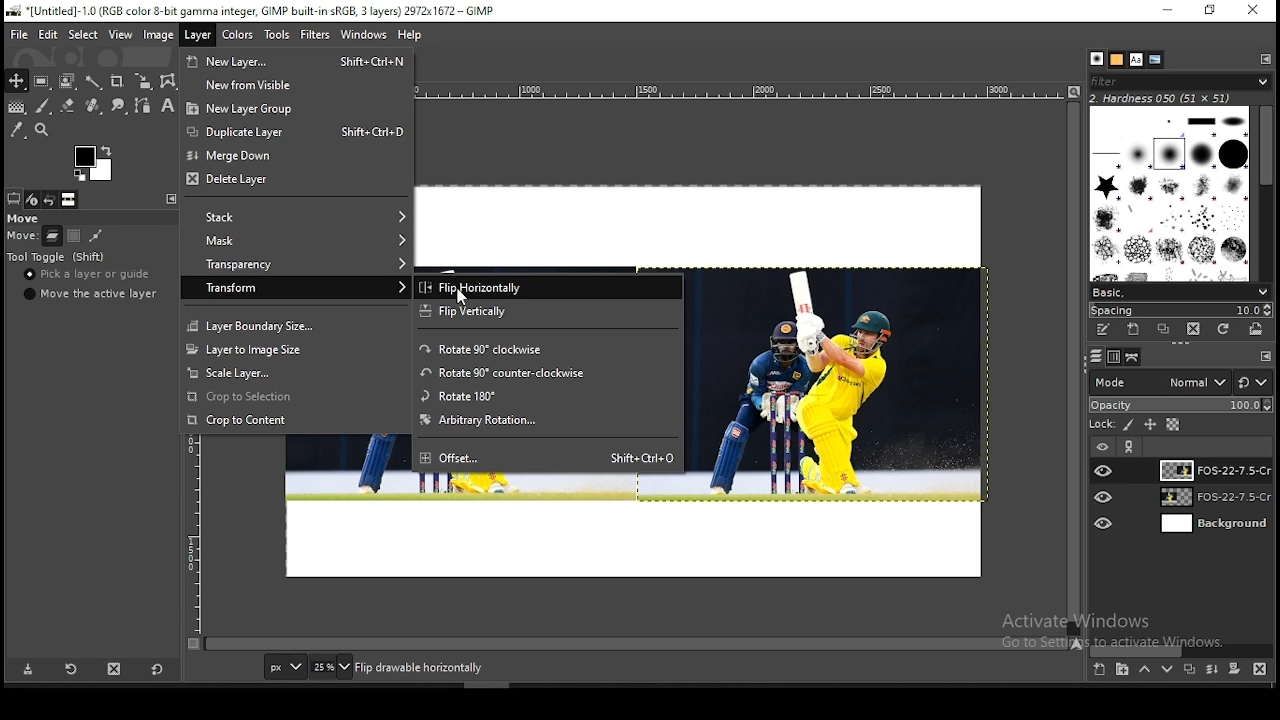  What do you see at coordinates (246, 130) in the screenshot?
I see `duplicate layer` at bounding box center [246, 130].